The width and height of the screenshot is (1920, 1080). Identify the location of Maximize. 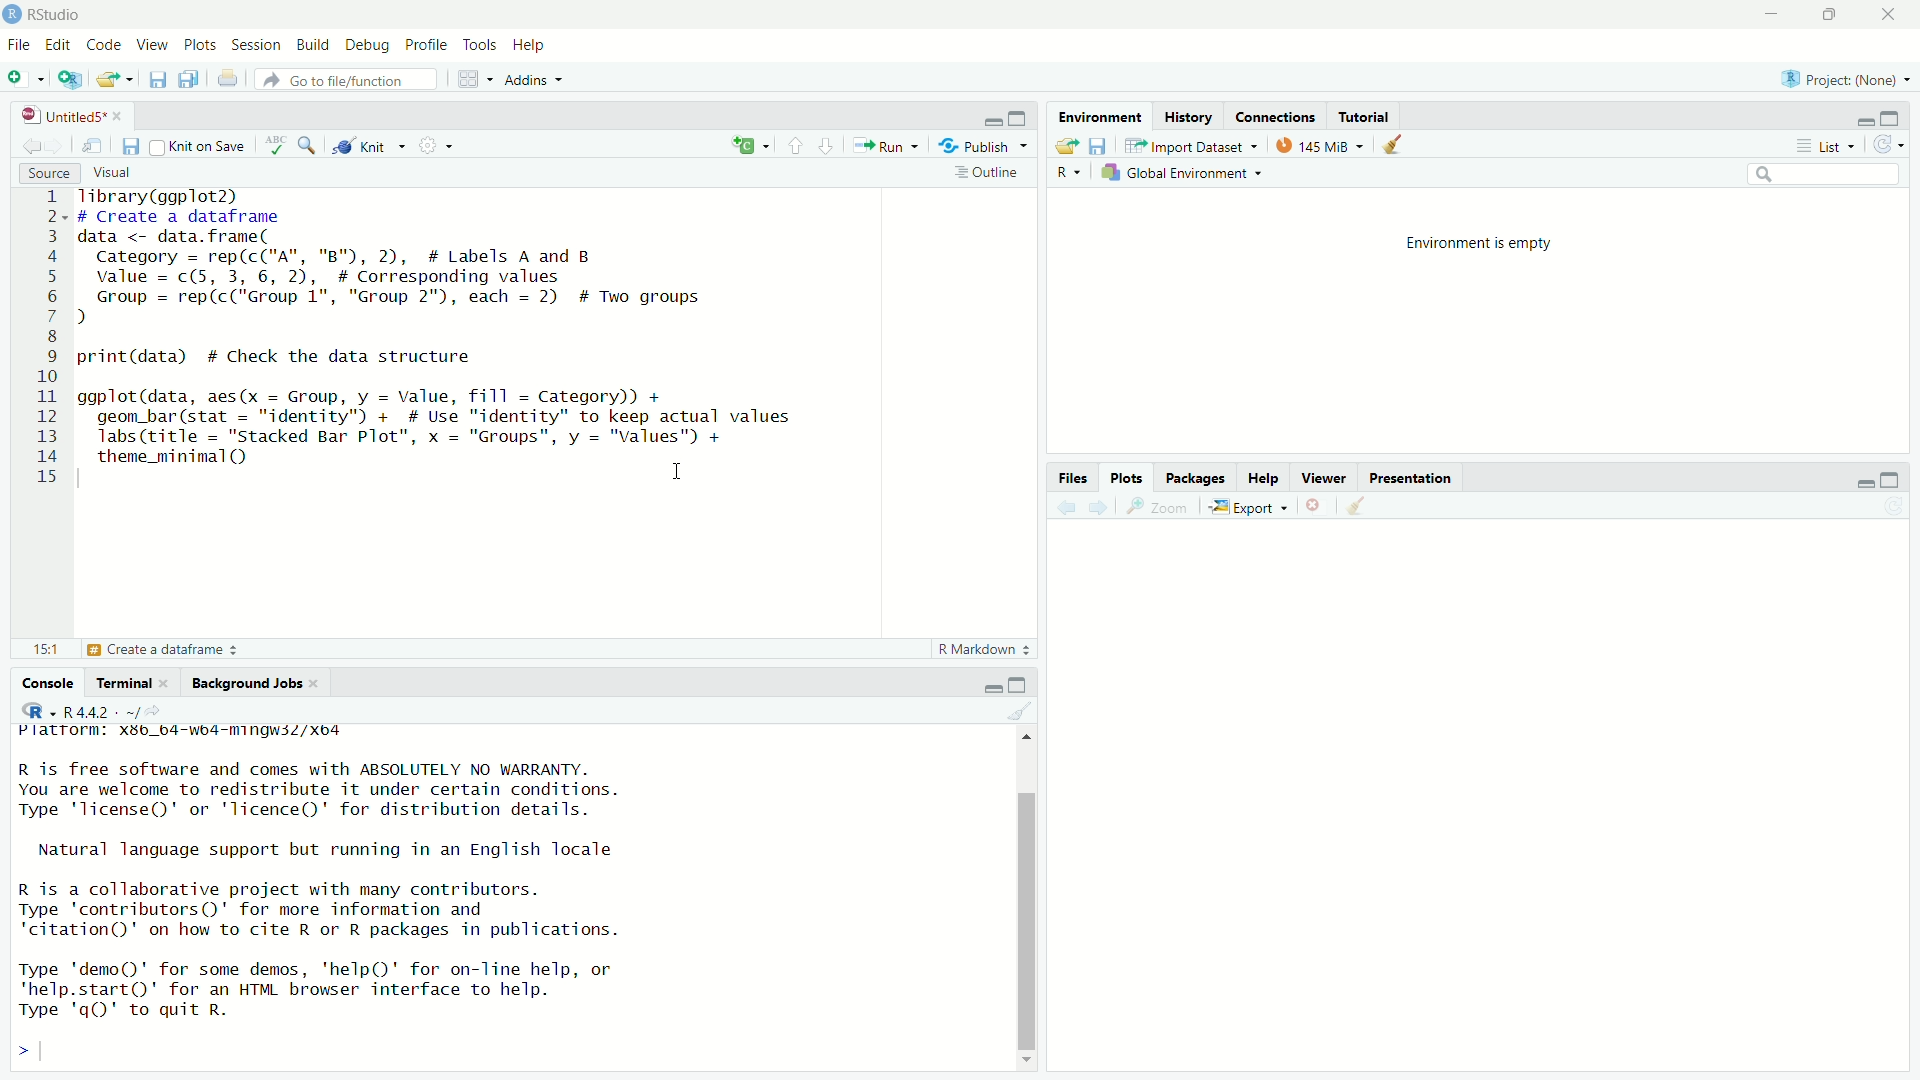
(1897, 479).